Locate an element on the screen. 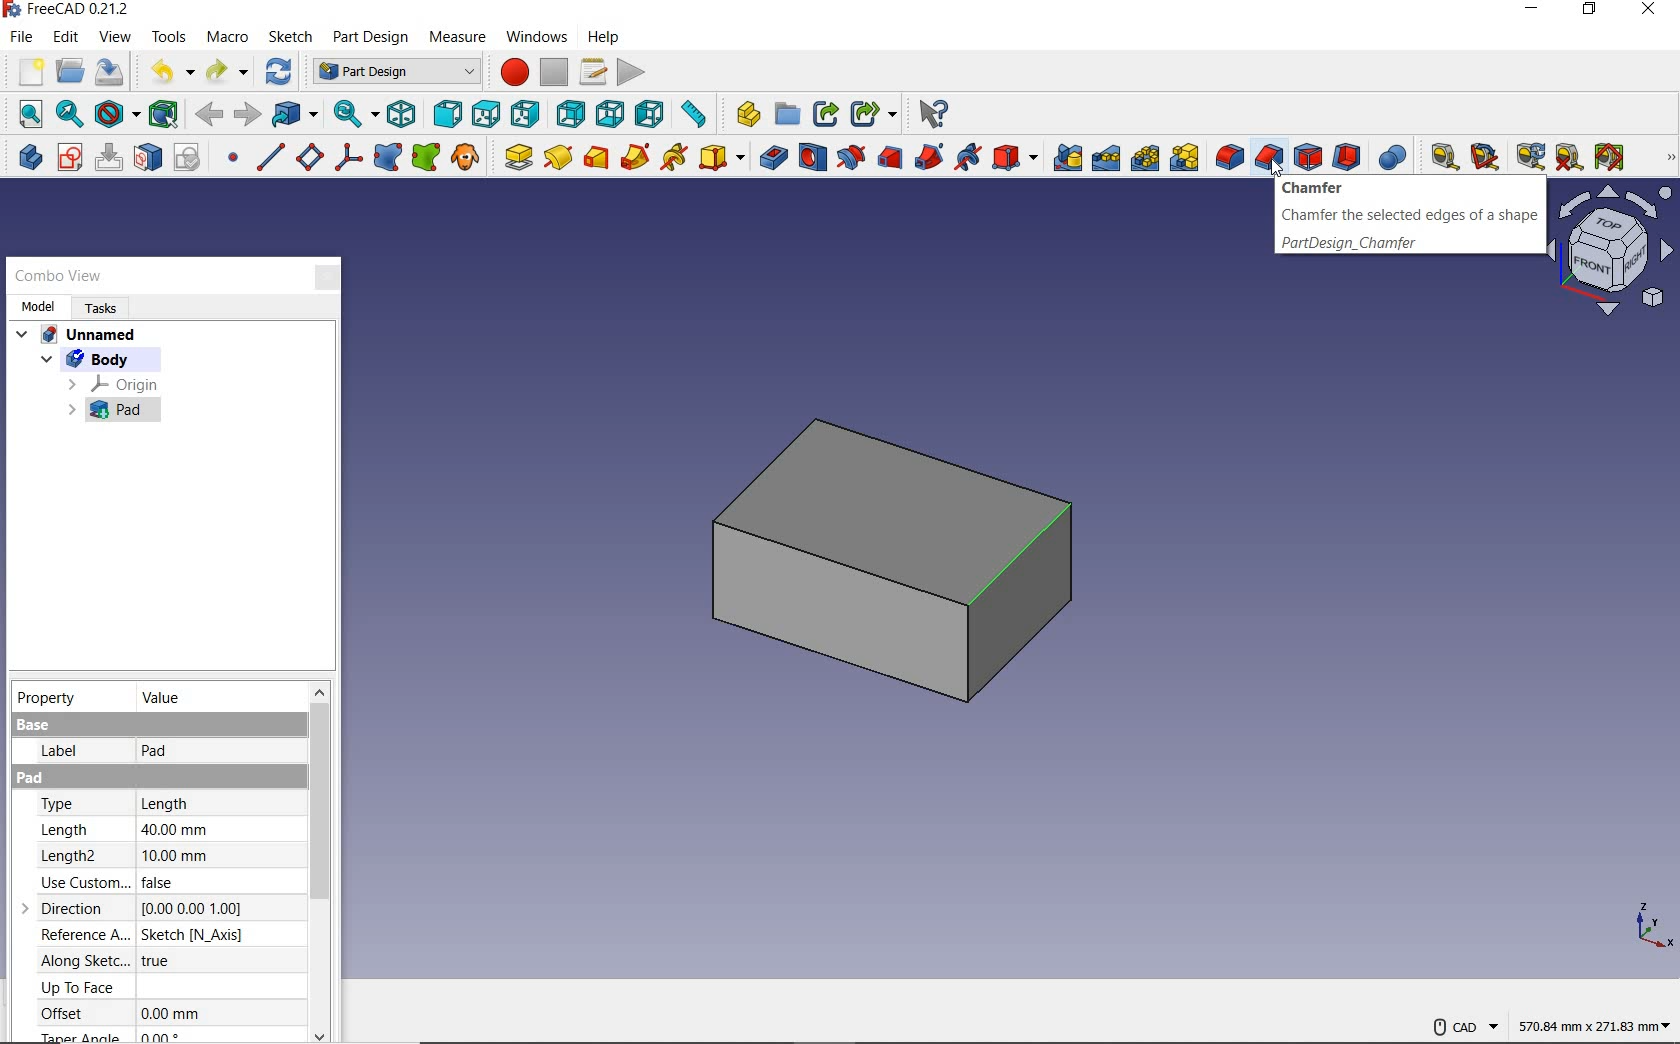 This screenshot has height=1044, width=1680. 570.84 mm x 271.83 mm is located at coordinates (1591, 1023).